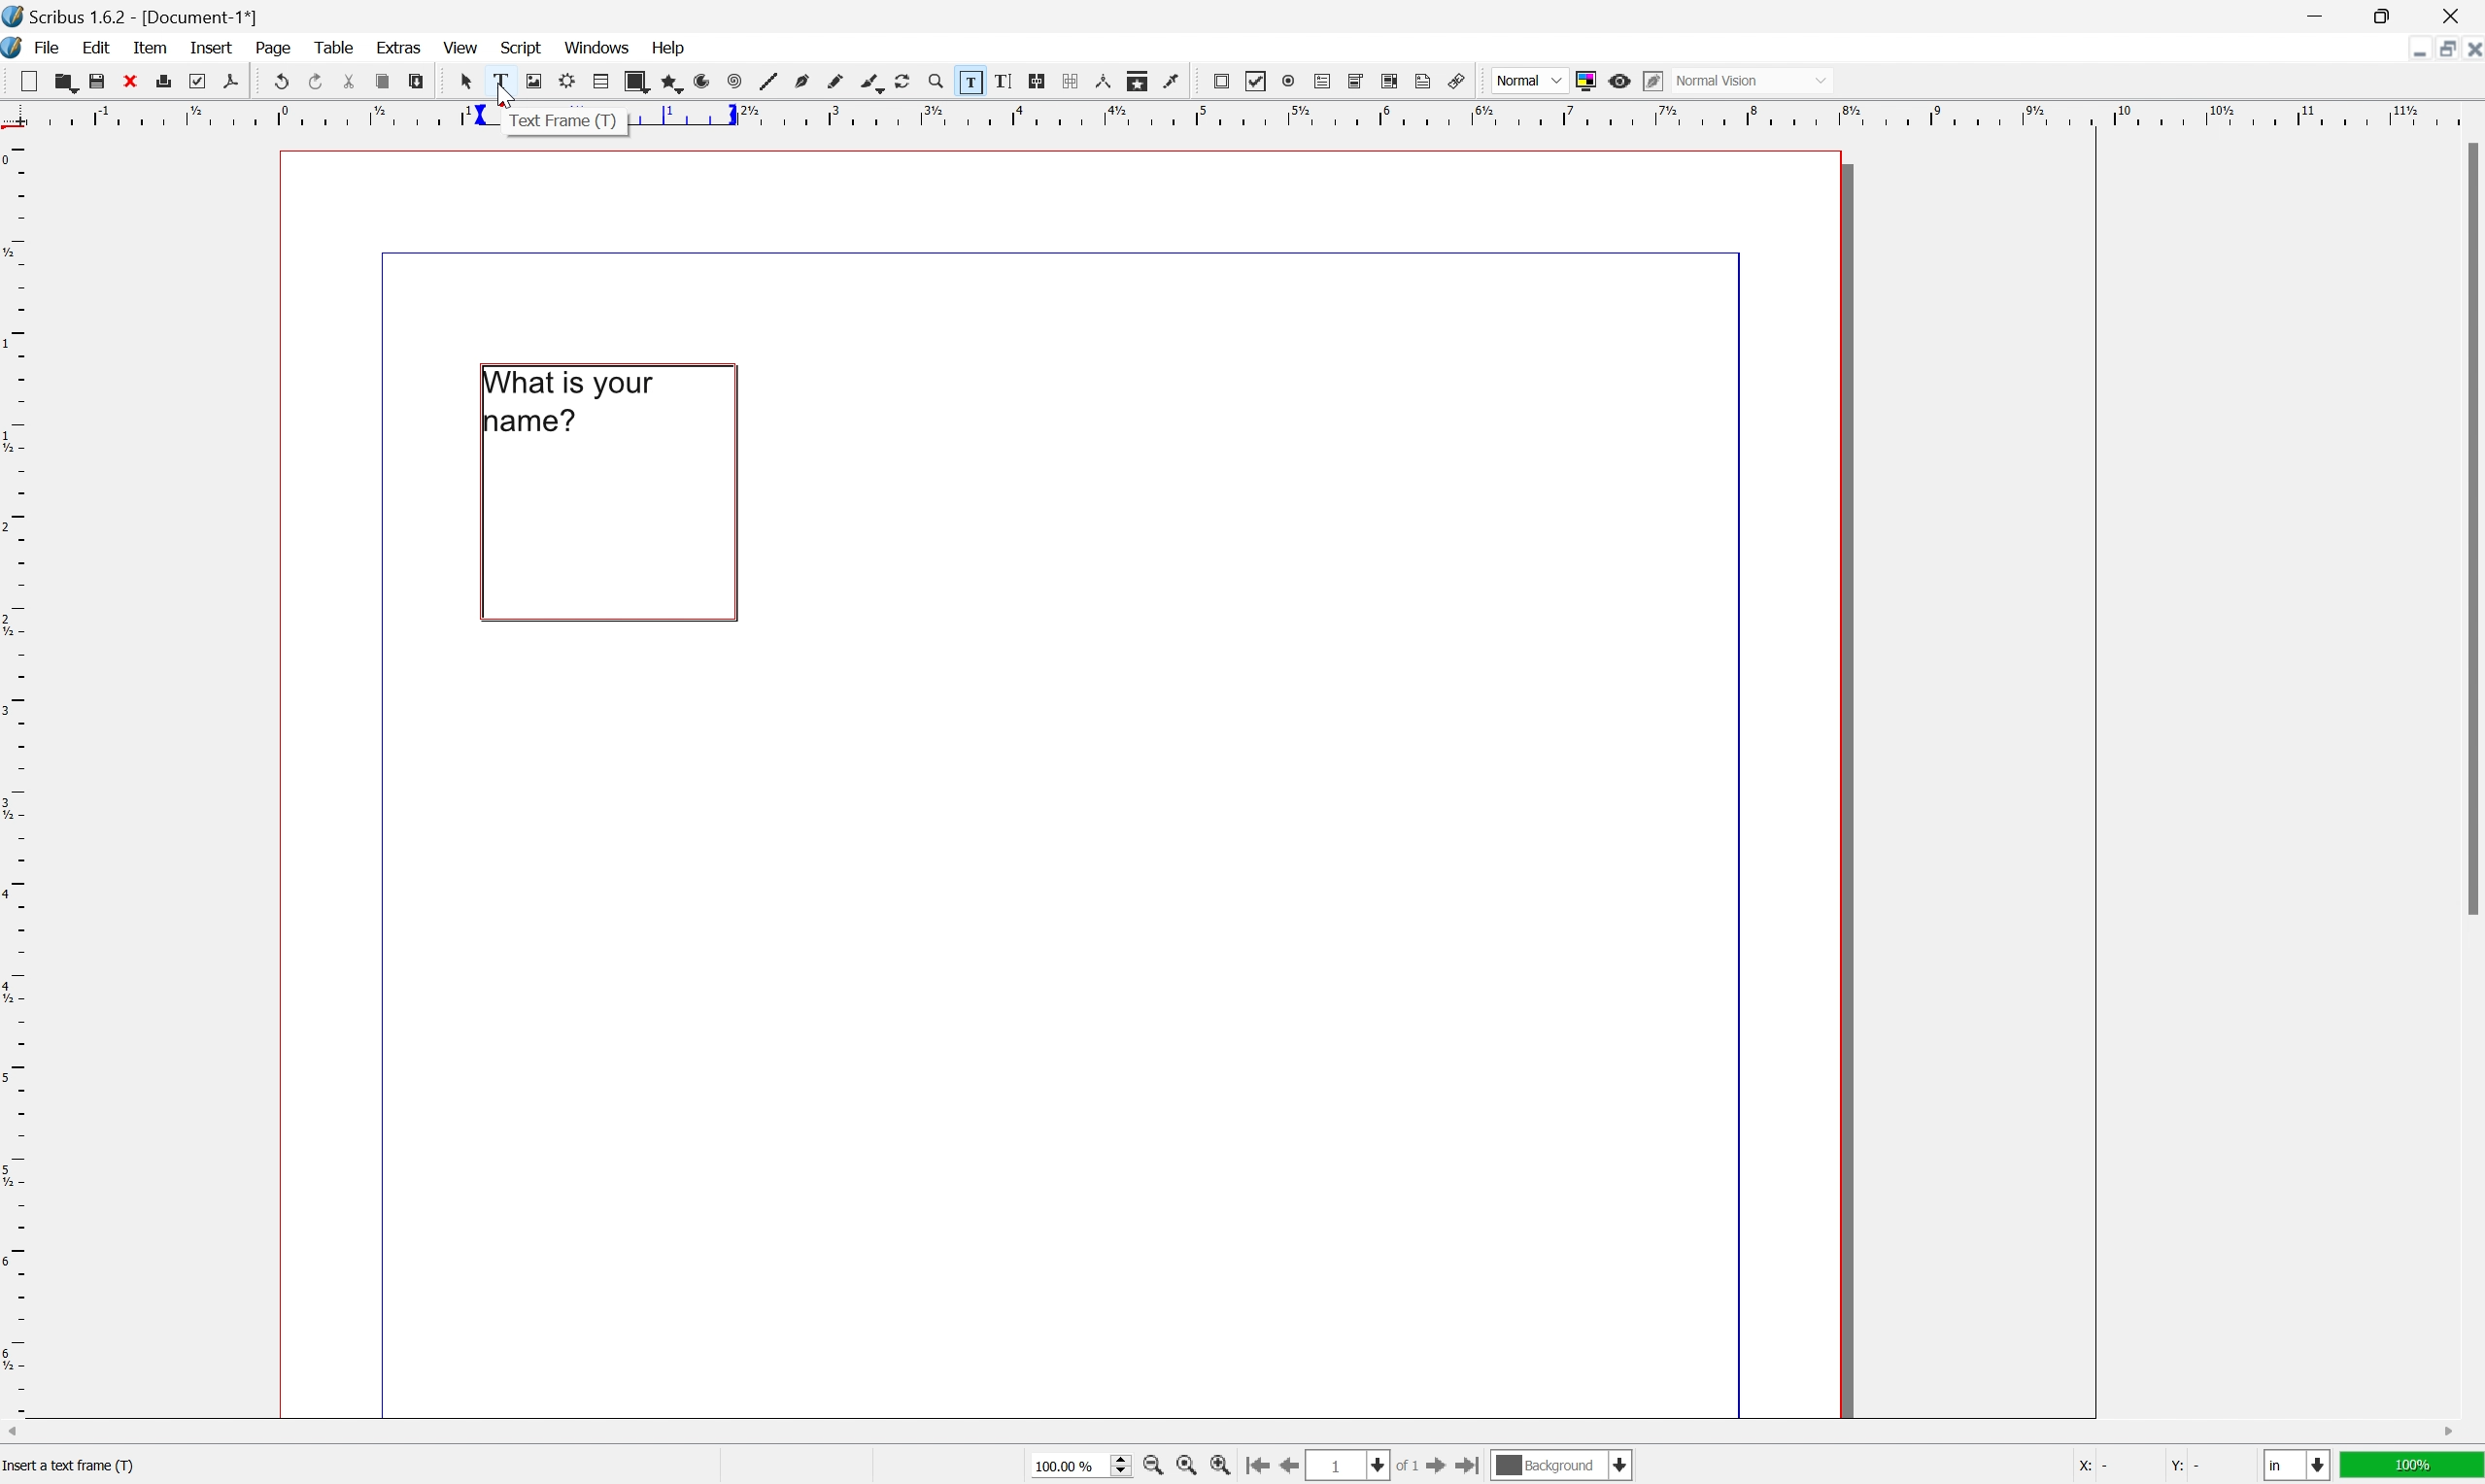 The width and height of the screenshot is (2485, 1484). Describe the element at coordinates (401, 46) in the screenshot. I see `extras` at that location.